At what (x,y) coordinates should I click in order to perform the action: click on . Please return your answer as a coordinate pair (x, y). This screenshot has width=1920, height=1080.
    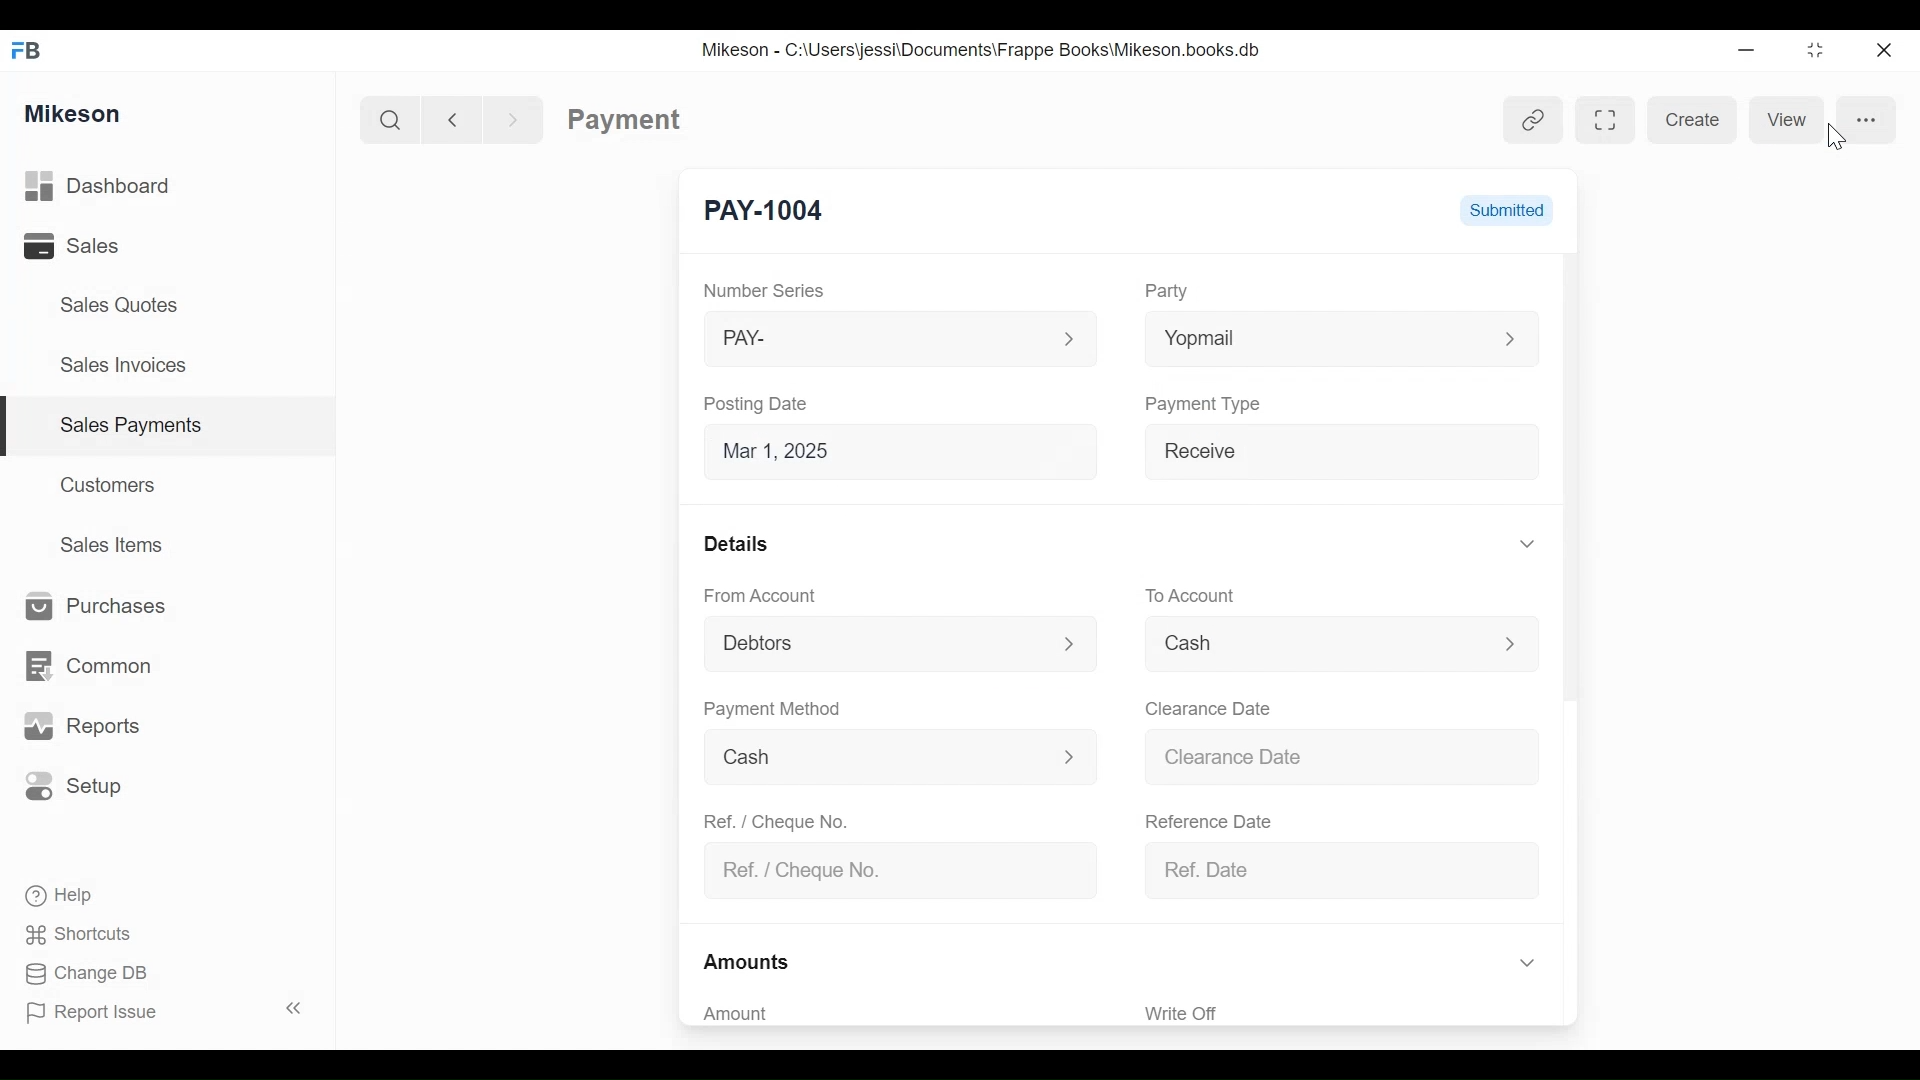
    Looking at the image, I should click on (1340, 638).